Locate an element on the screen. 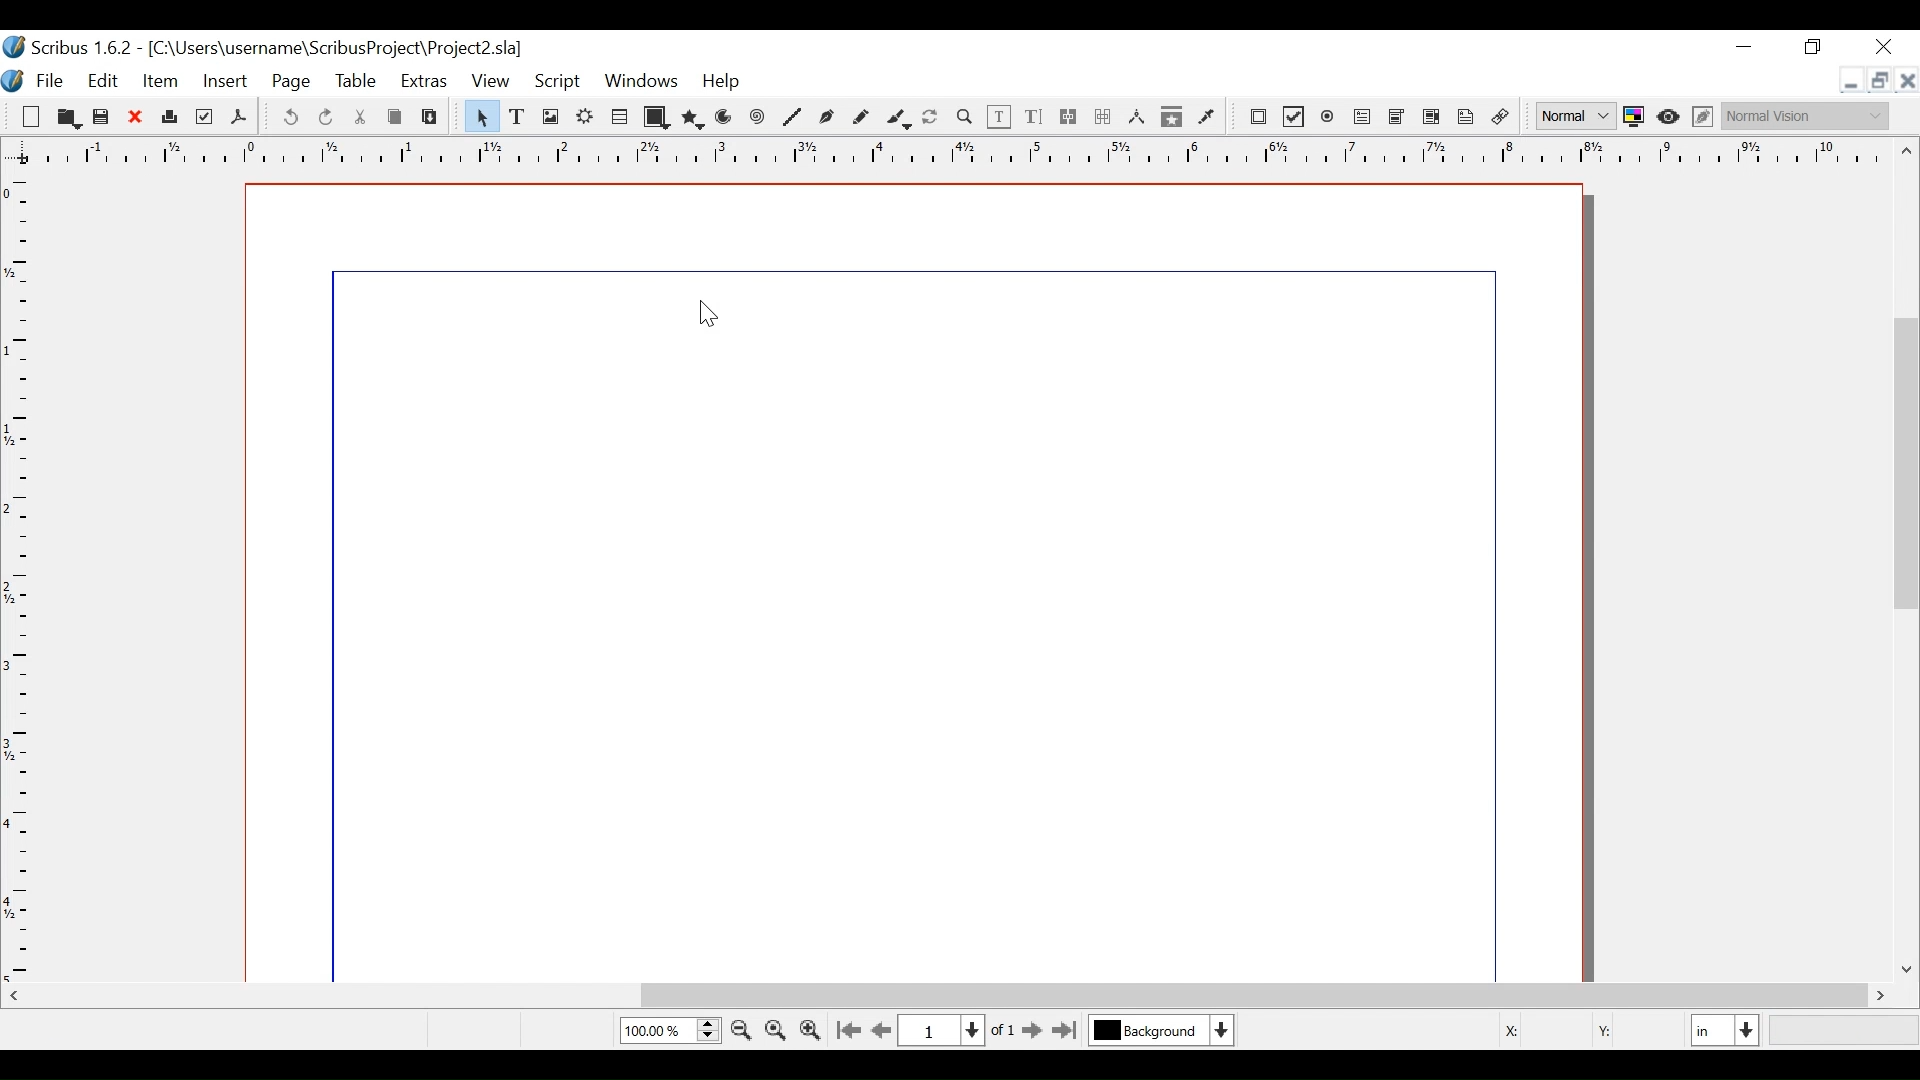 The height and width of the screenshot is (1080, 1920). Cut is located at coordinates (359, 118).